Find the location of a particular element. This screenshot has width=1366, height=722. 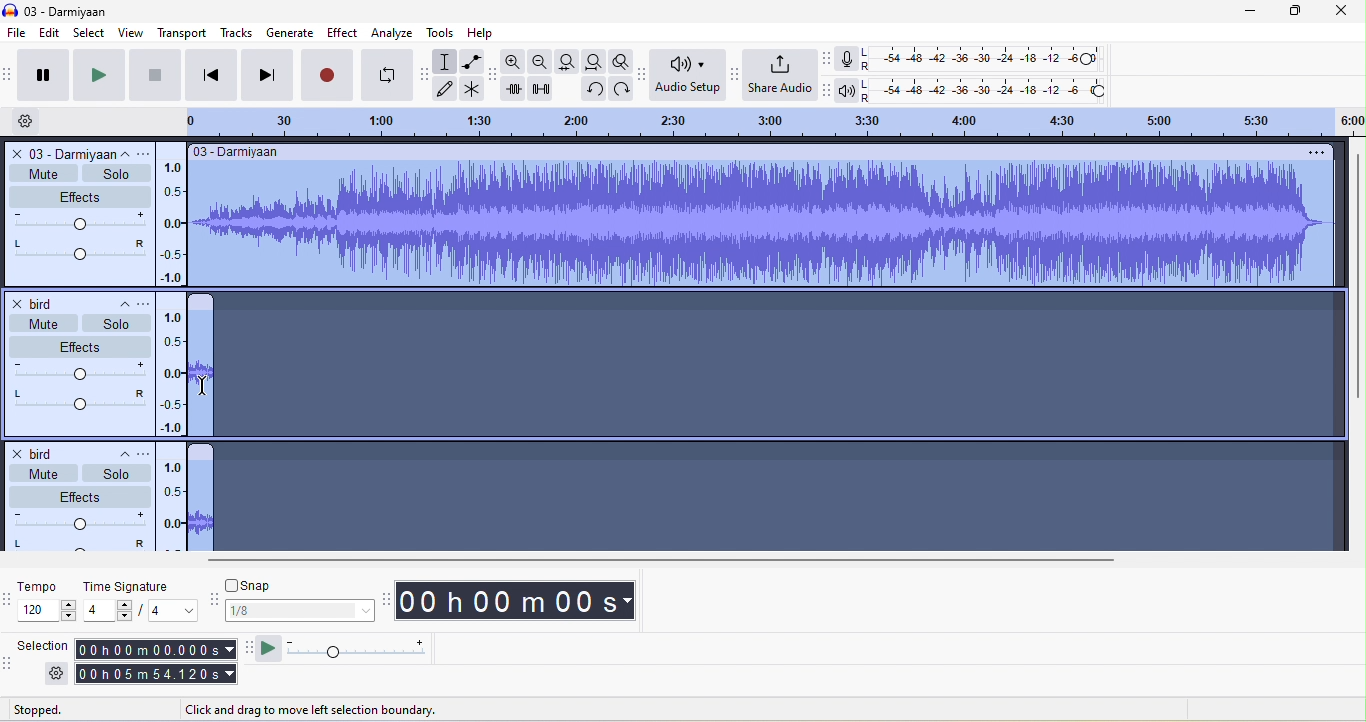

linear is located at coordinates (172, 216).